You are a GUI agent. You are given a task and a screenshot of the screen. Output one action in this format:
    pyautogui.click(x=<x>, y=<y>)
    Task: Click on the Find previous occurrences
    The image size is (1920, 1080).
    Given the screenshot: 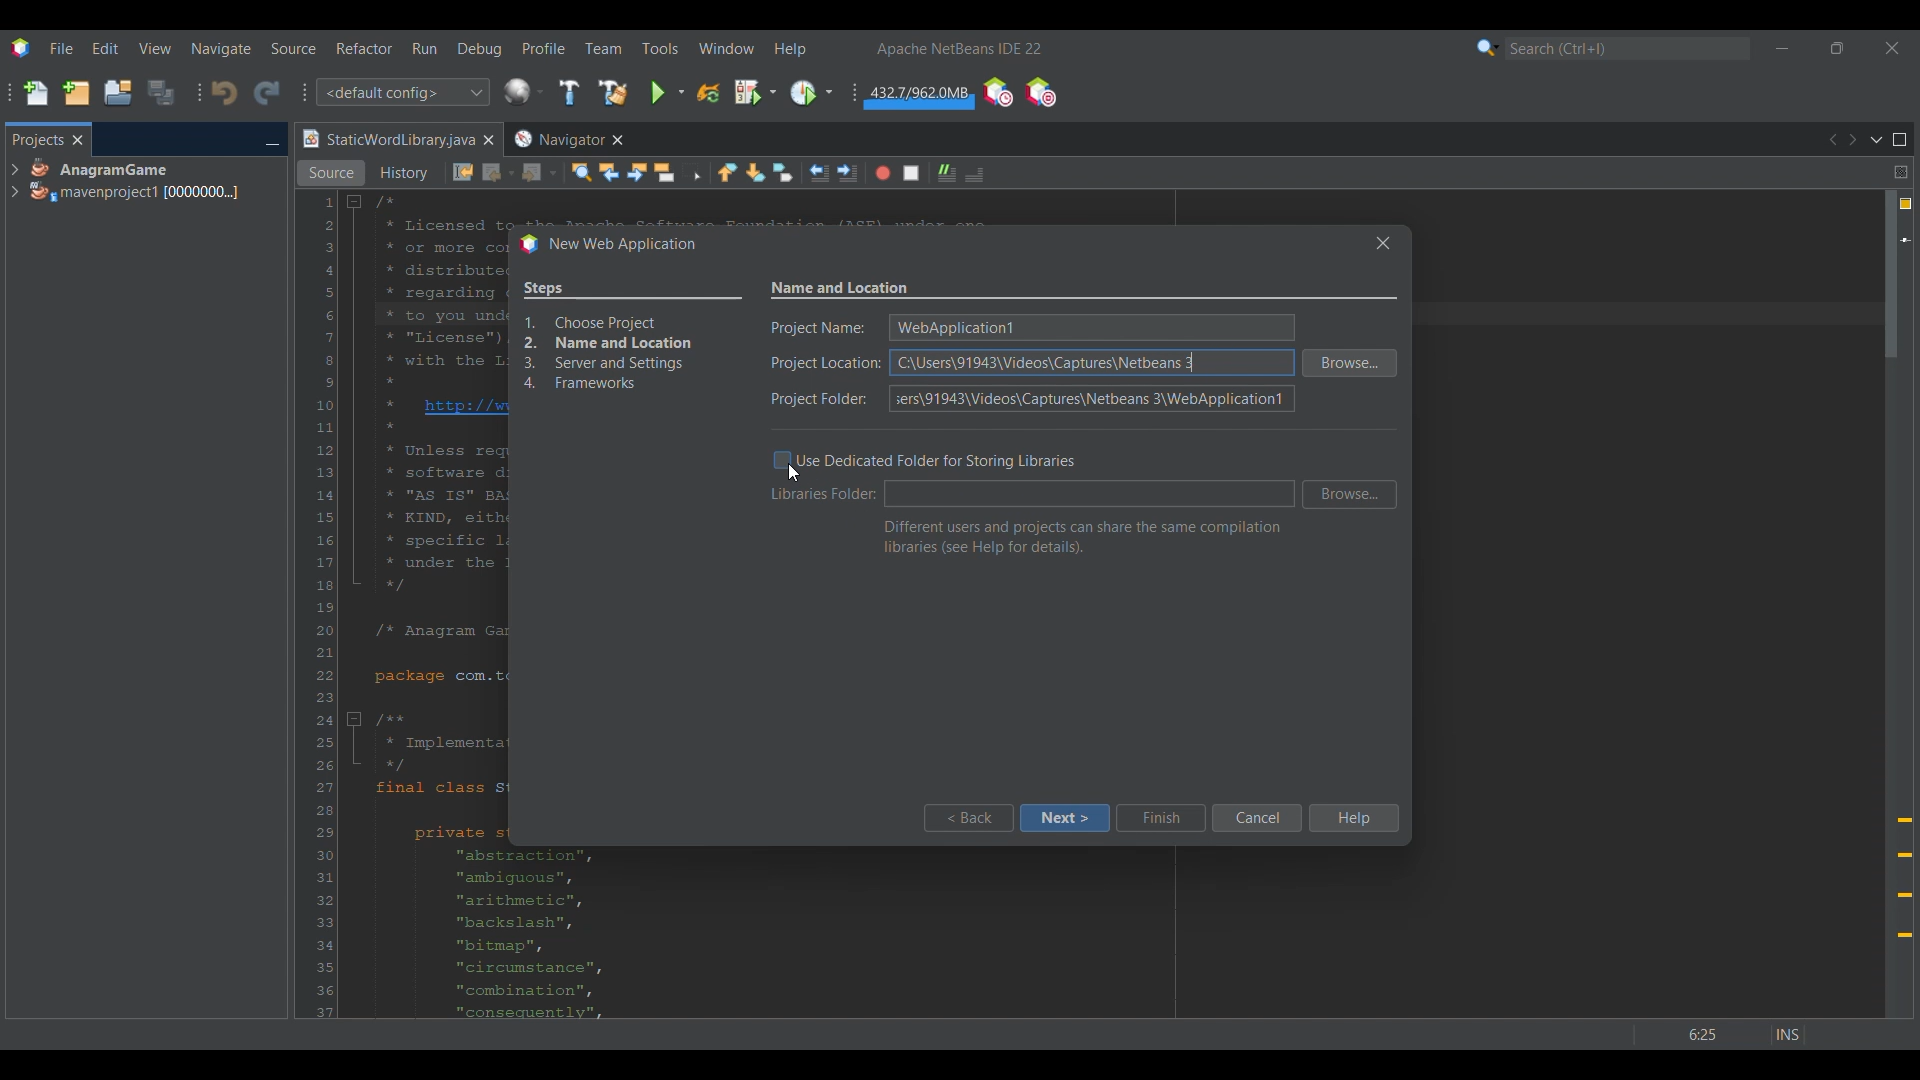 What is the action you would take?
    pyautogui.click(x=609, y=172)
    